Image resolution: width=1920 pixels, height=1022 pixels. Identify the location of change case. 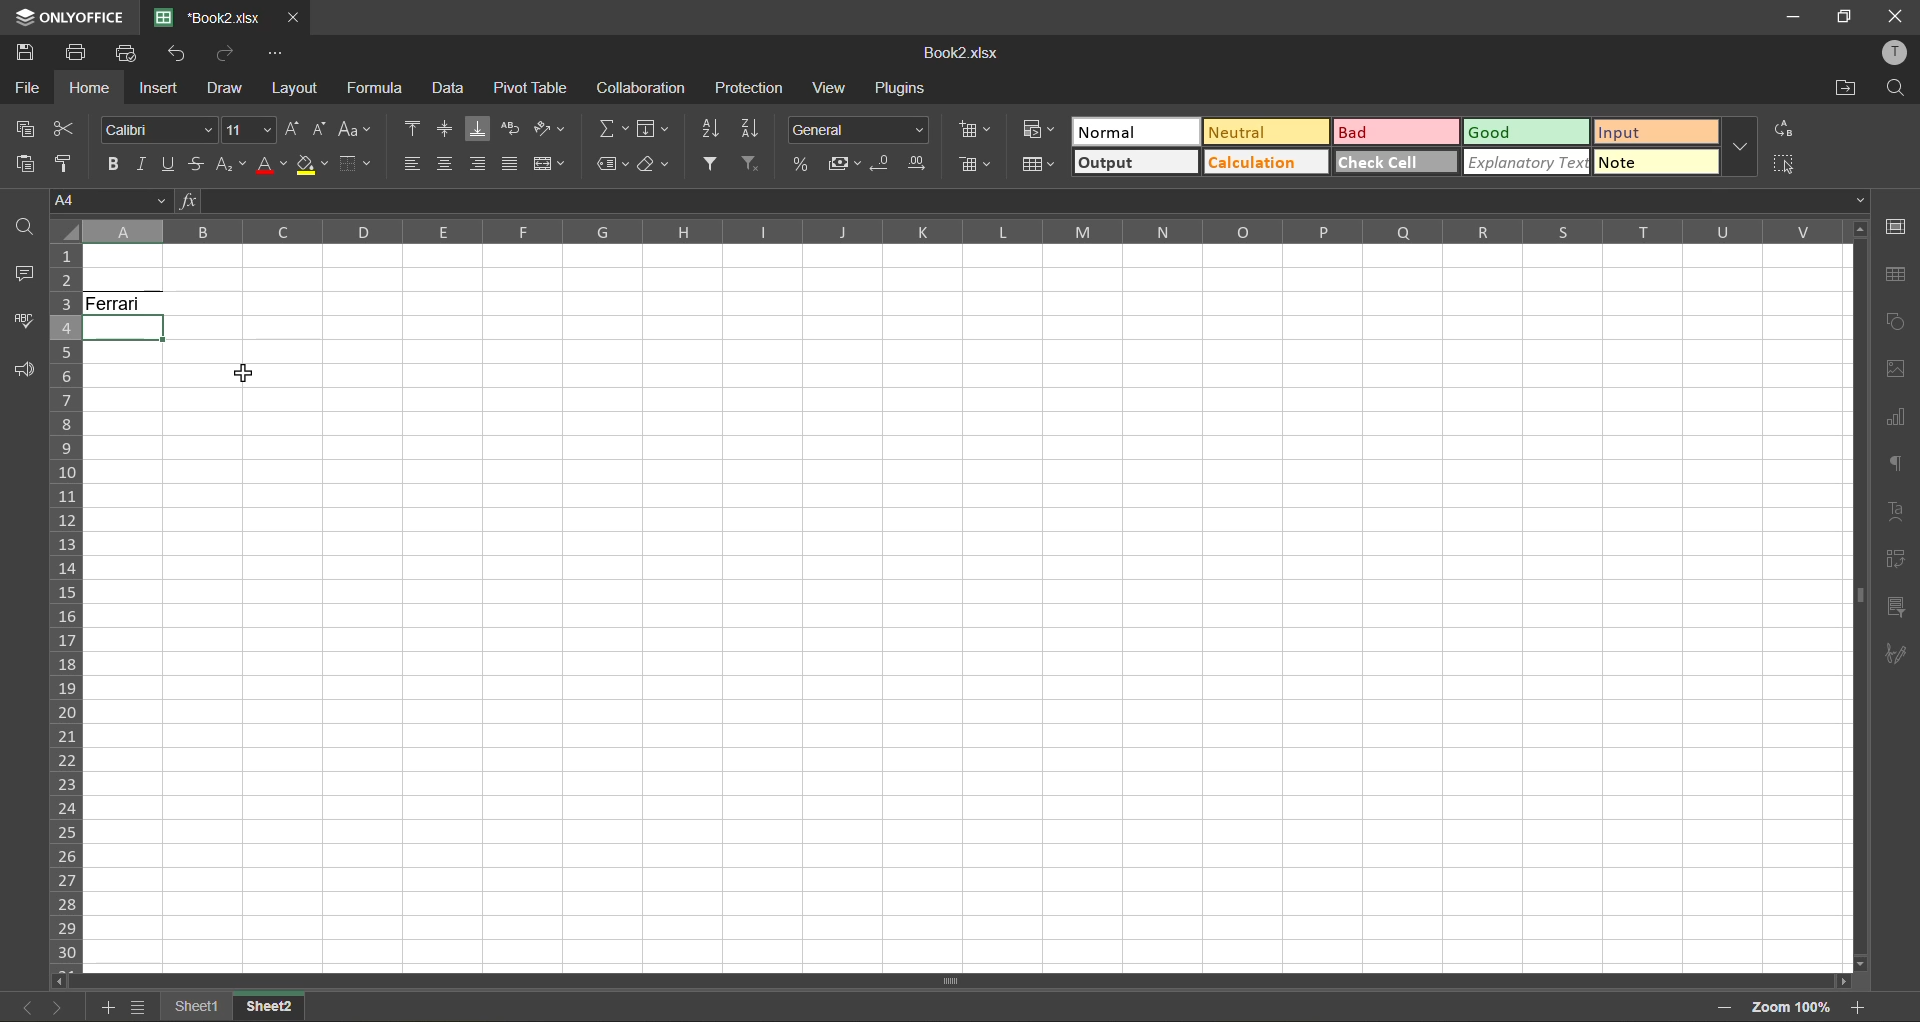
(356, 128).